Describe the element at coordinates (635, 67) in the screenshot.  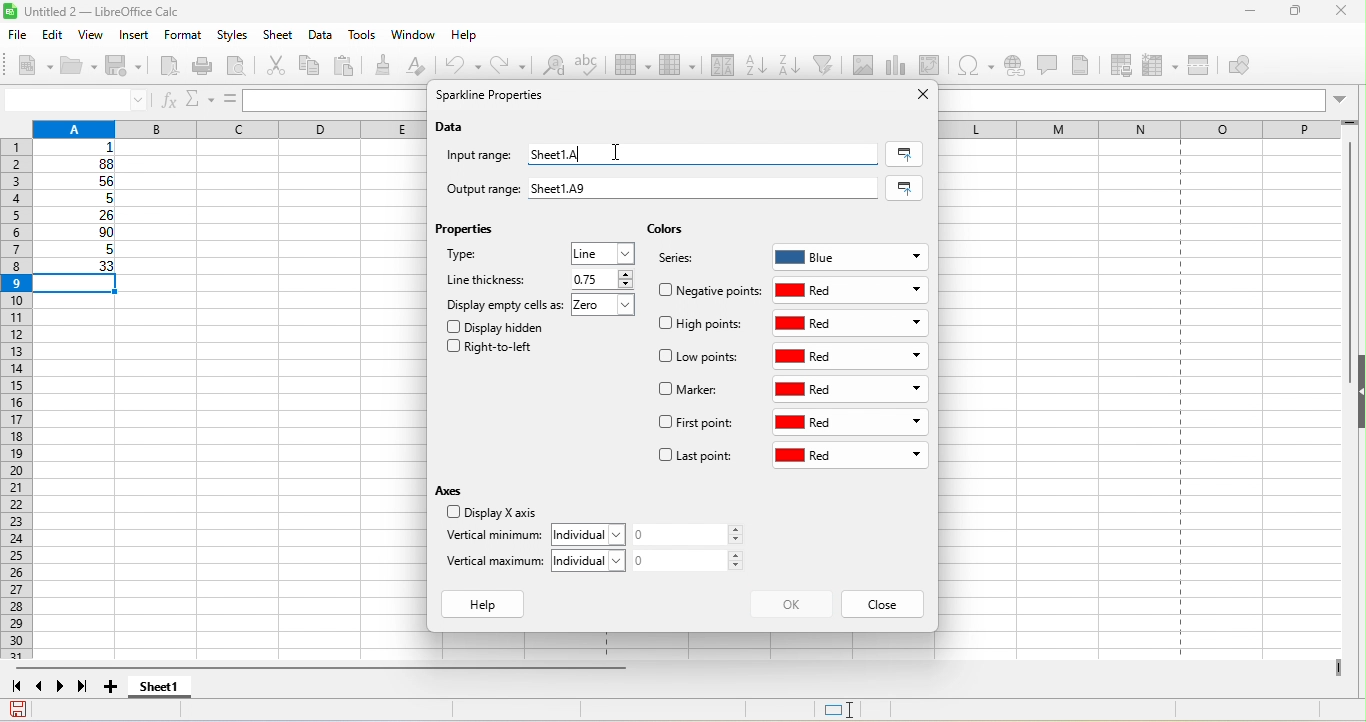
I see `row` at that location.